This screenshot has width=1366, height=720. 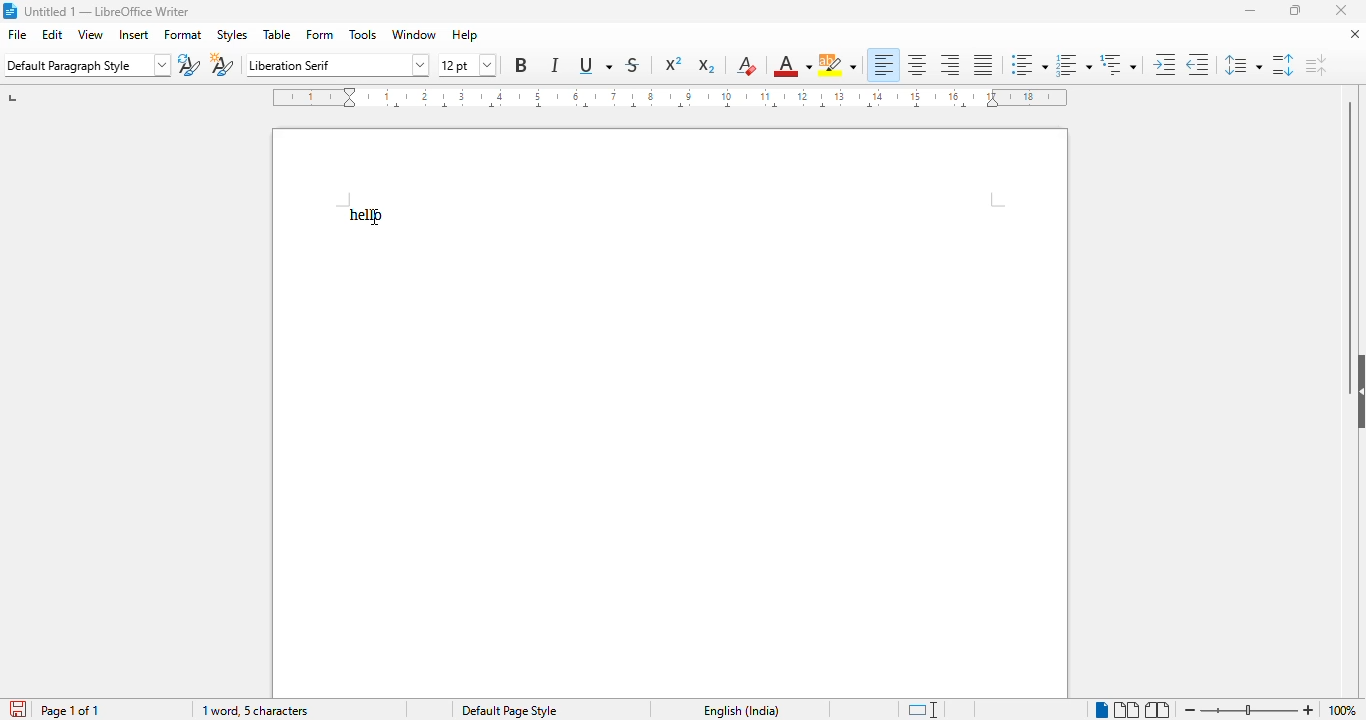 I want to click on Liberation Serif, so click(x=319, y=66).